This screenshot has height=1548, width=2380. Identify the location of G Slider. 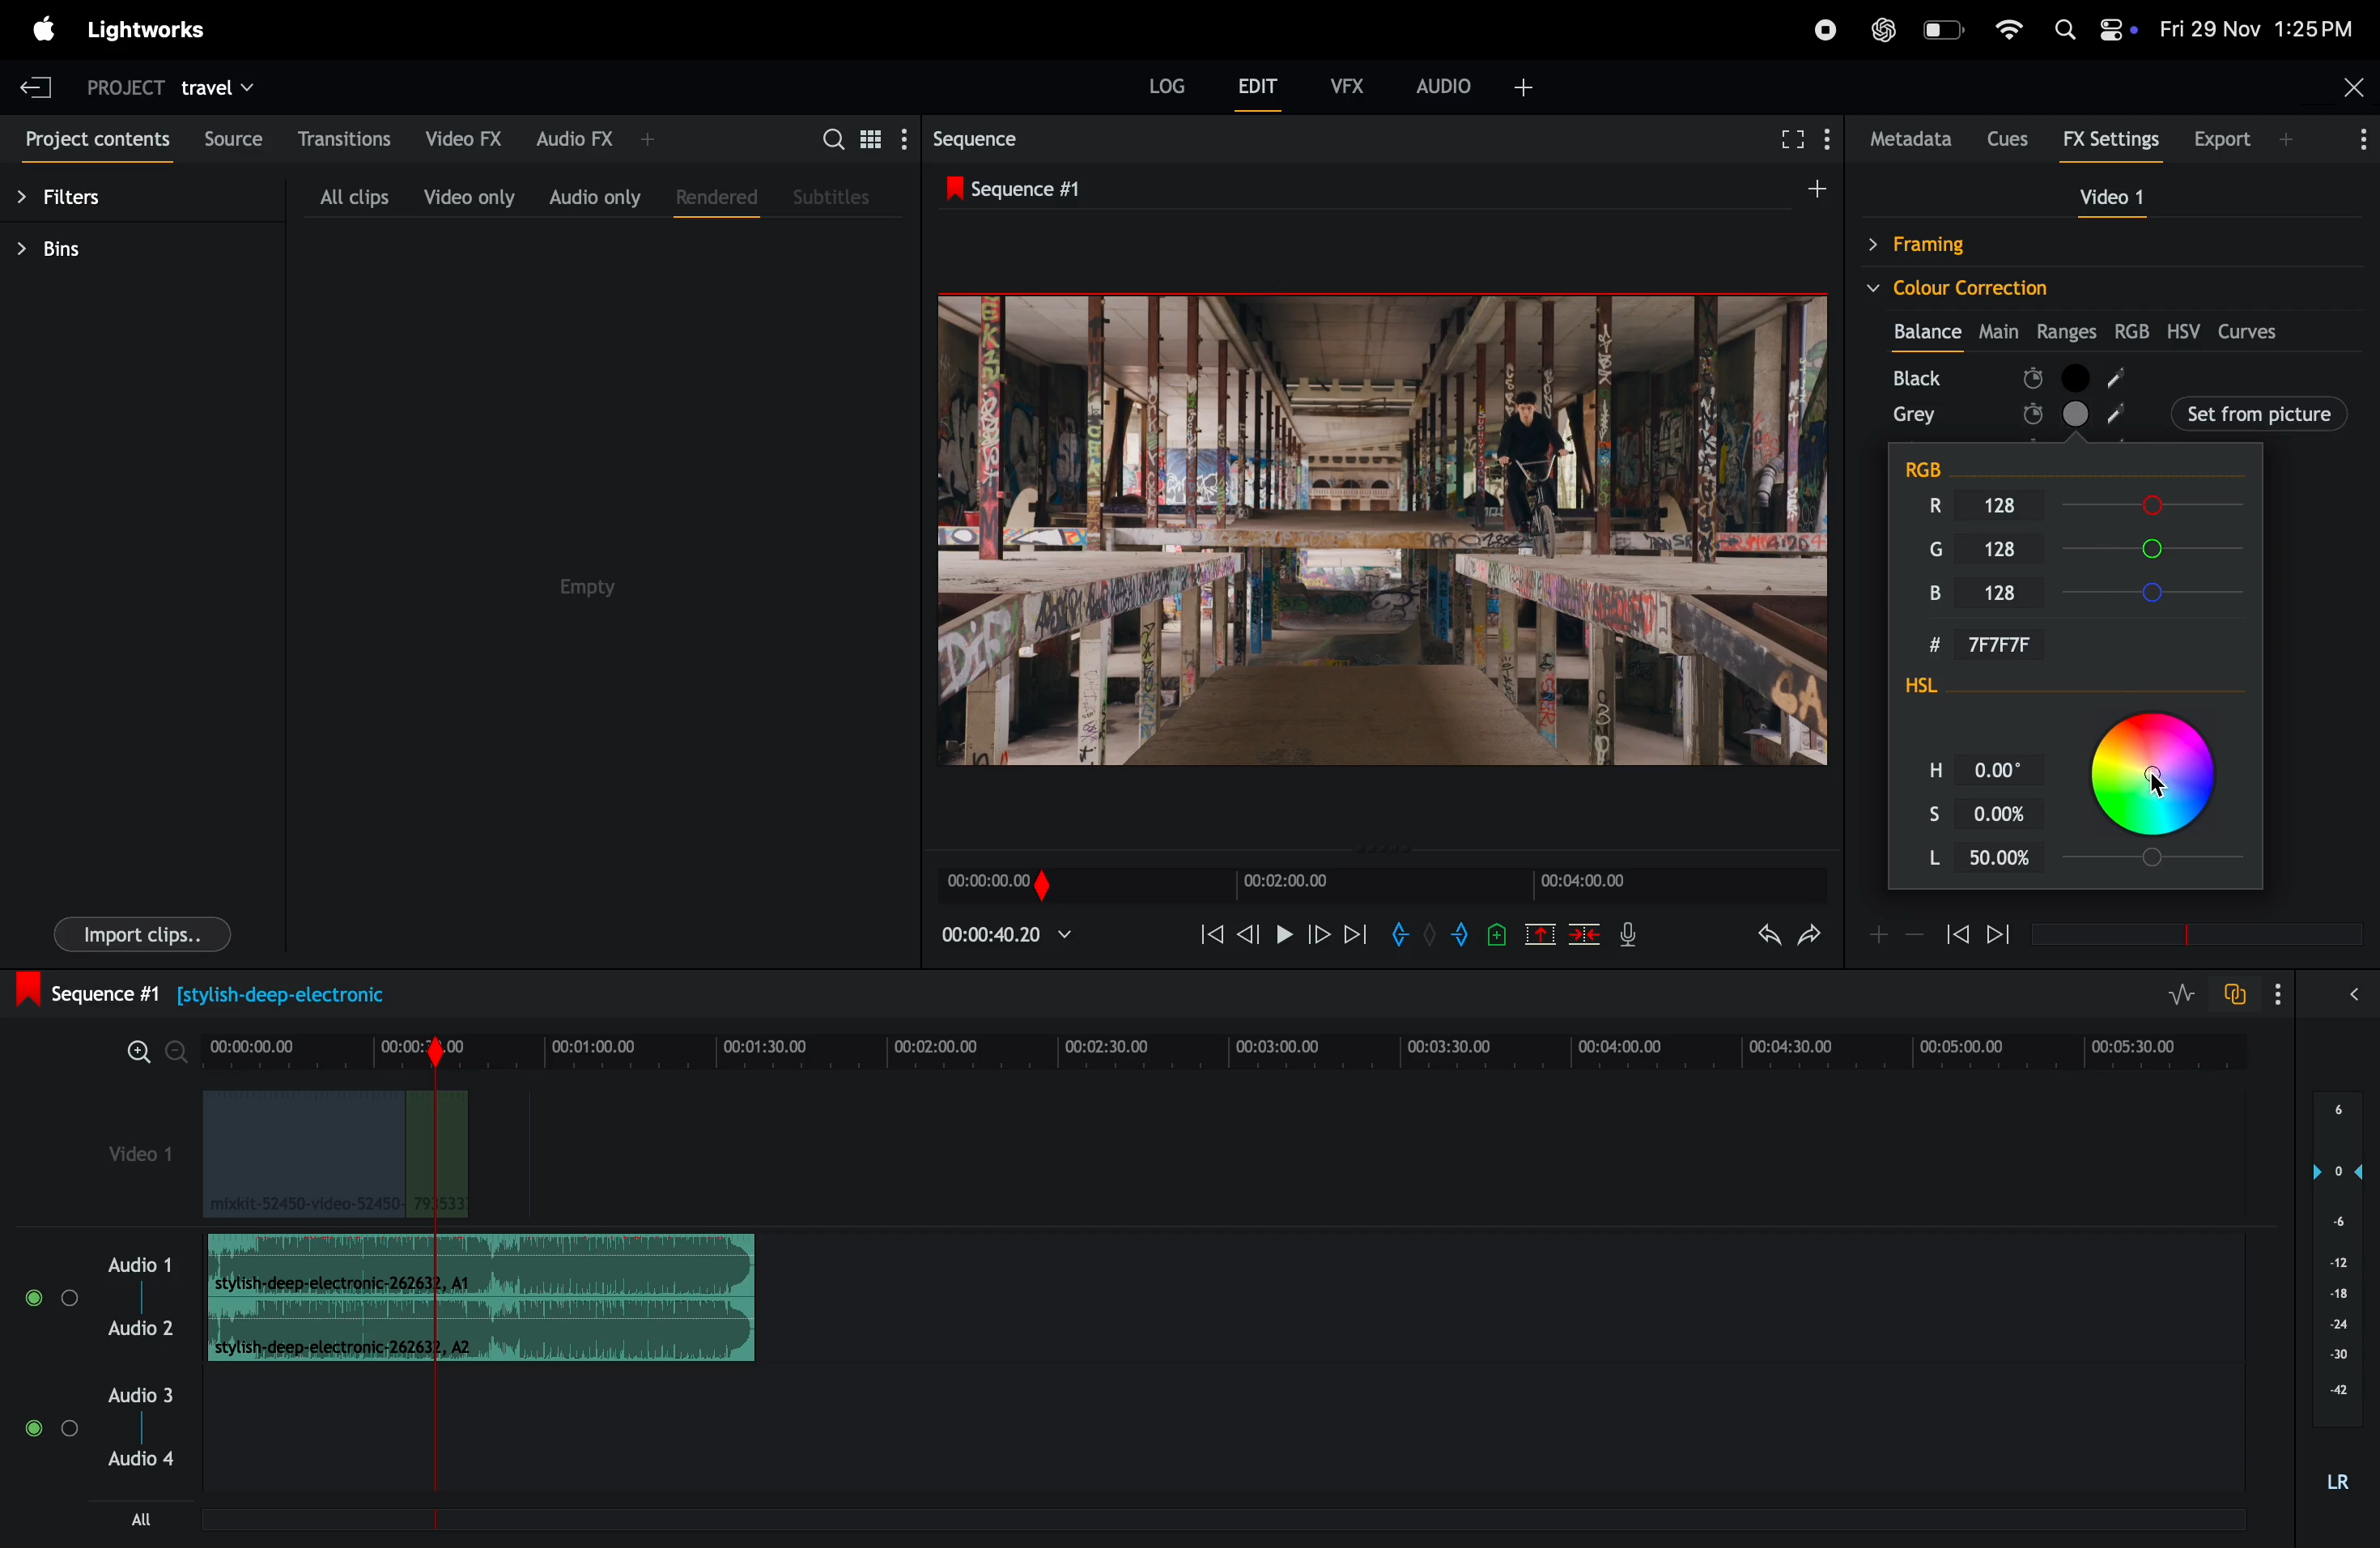
(2160, 548).